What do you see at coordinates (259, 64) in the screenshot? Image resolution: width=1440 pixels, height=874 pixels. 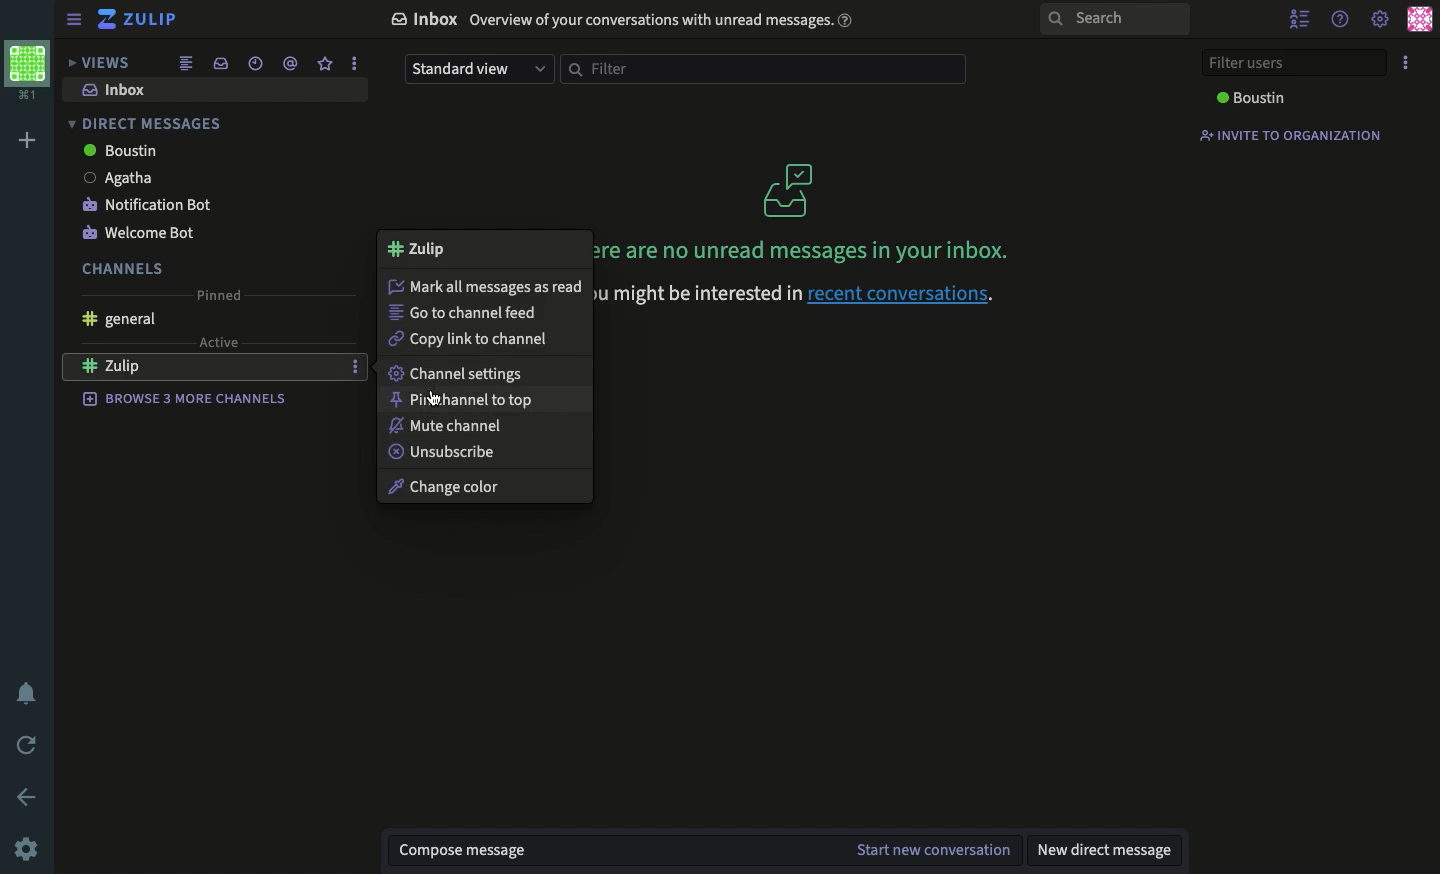 I see `recent conversation` at bounding box center [259, 64].